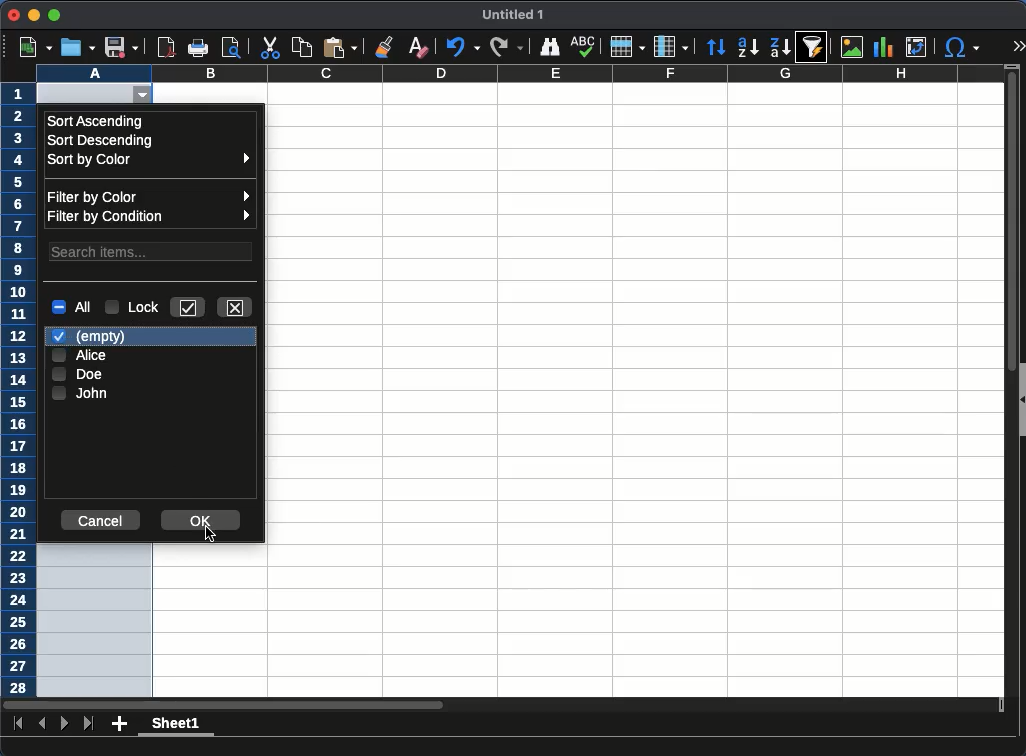 The height and width of the screenshot is (756, 1026). Describe the element at coordinates (718, 47) in the screenshot. I see `sort` at that location.